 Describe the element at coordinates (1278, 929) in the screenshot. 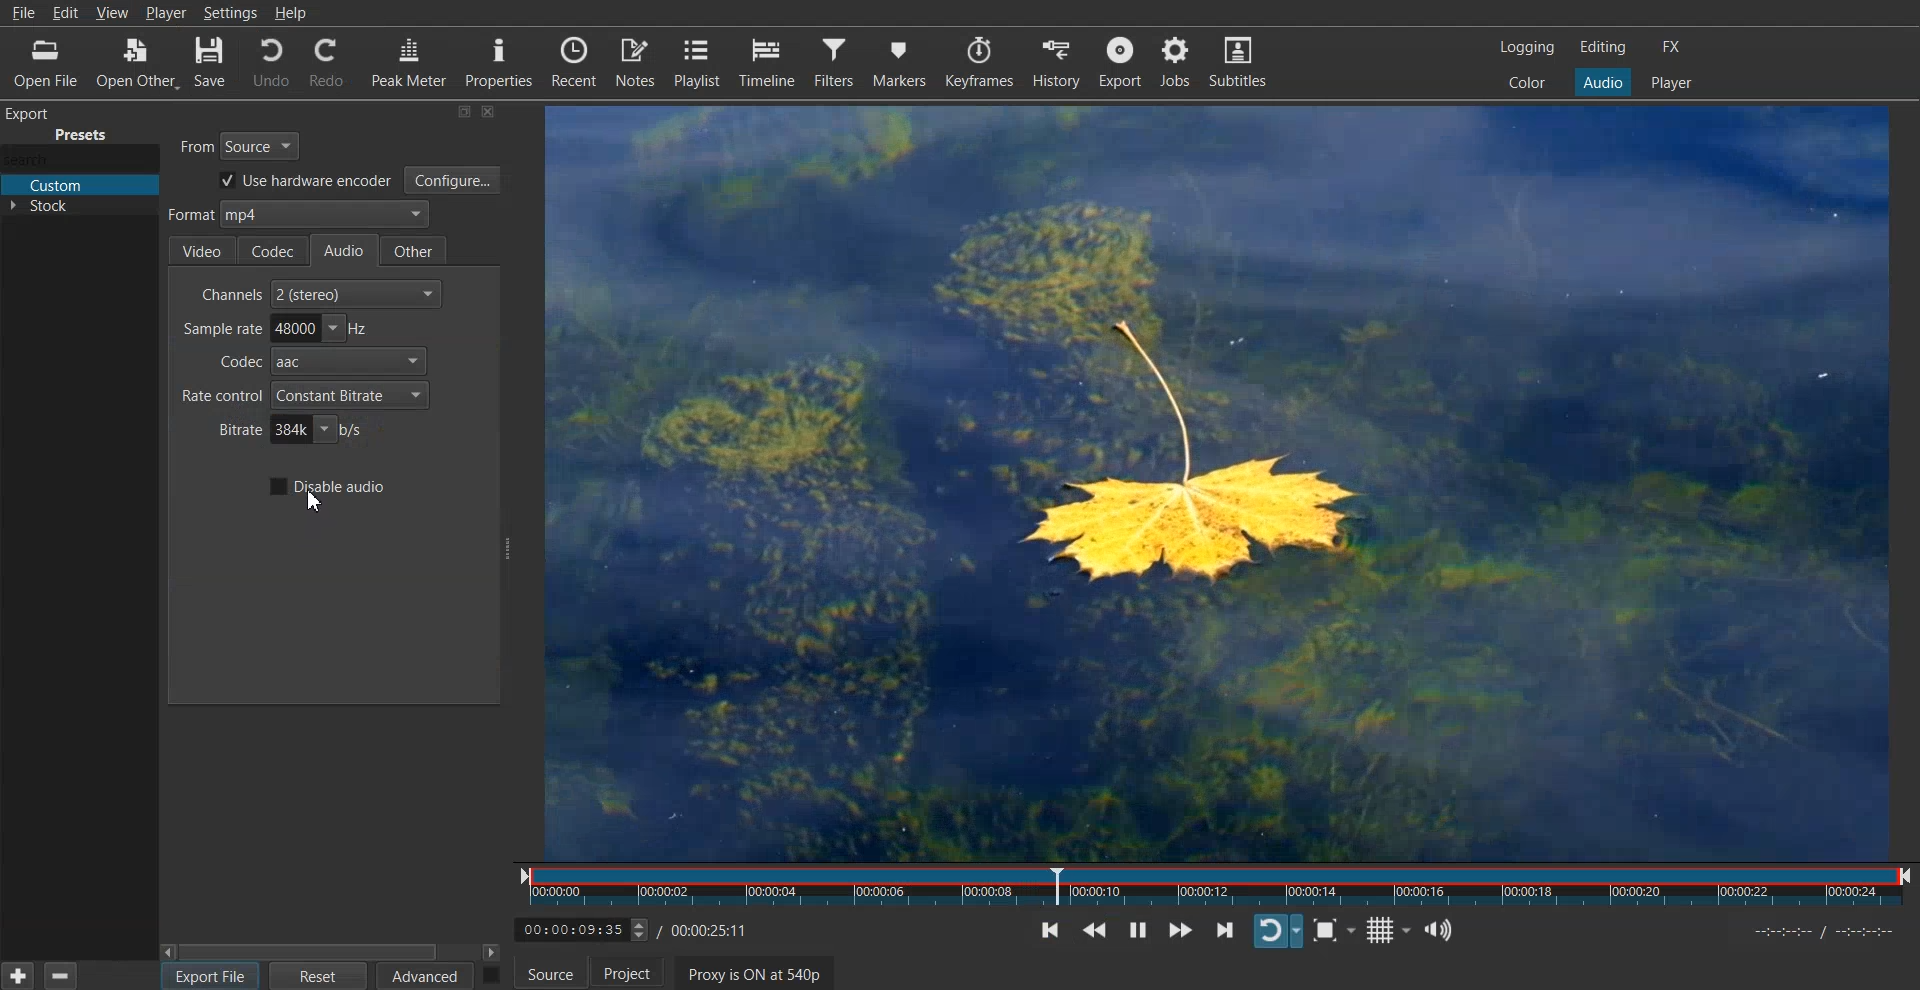

I see `Toggle player looping` at that location.